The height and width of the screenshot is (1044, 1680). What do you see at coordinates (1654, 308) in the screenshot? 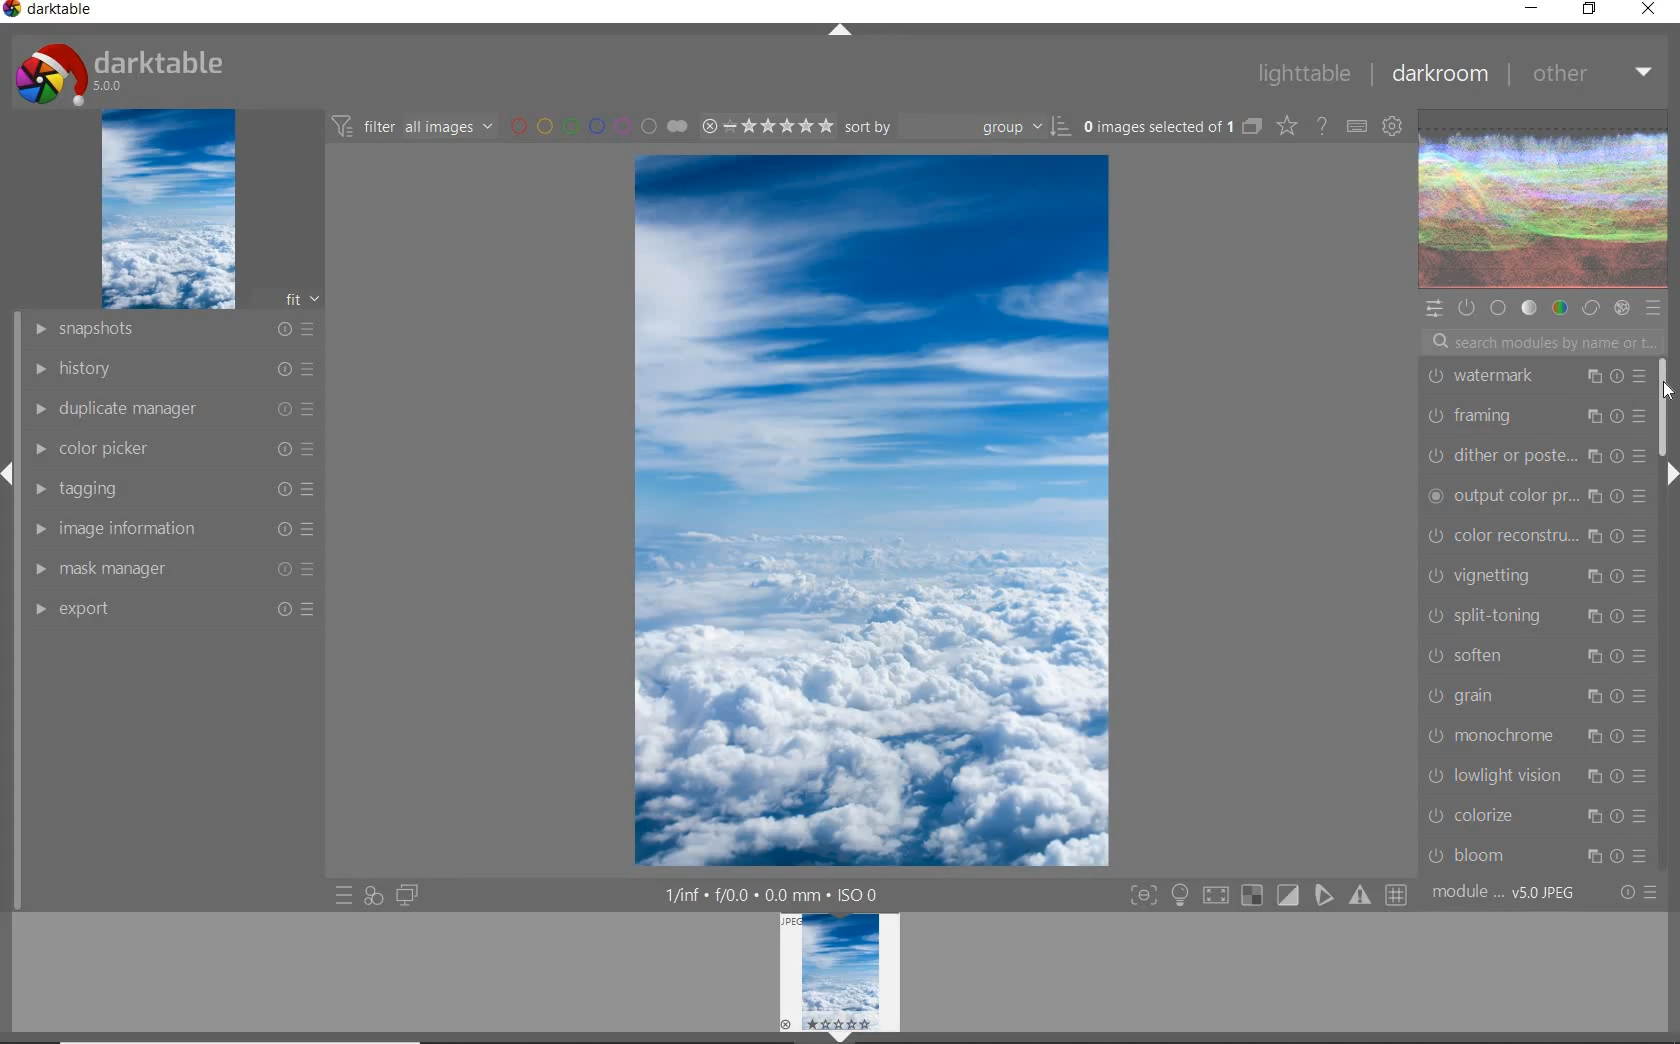
I see `PRESET` at bounding box center [1654, 308].